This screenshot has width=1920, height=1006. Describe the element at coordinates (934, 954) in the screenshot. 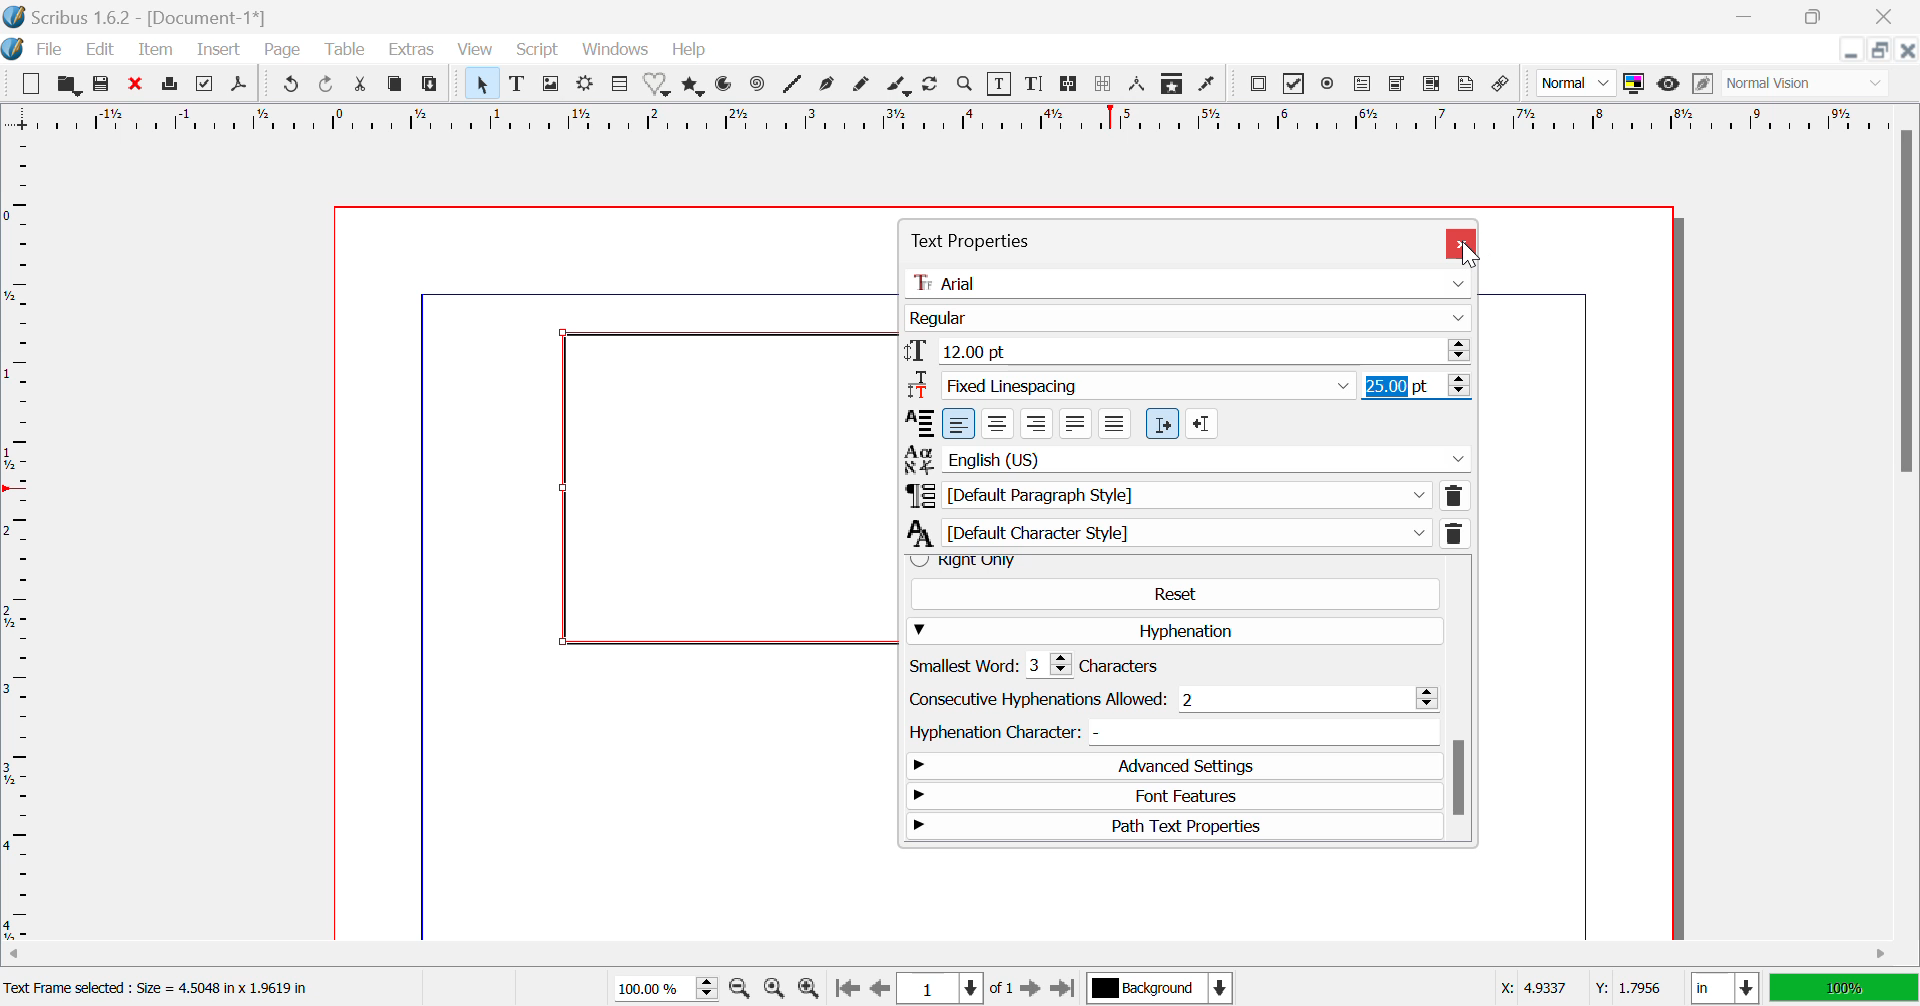

I see `Horizontal Scroll Bar` at that location.